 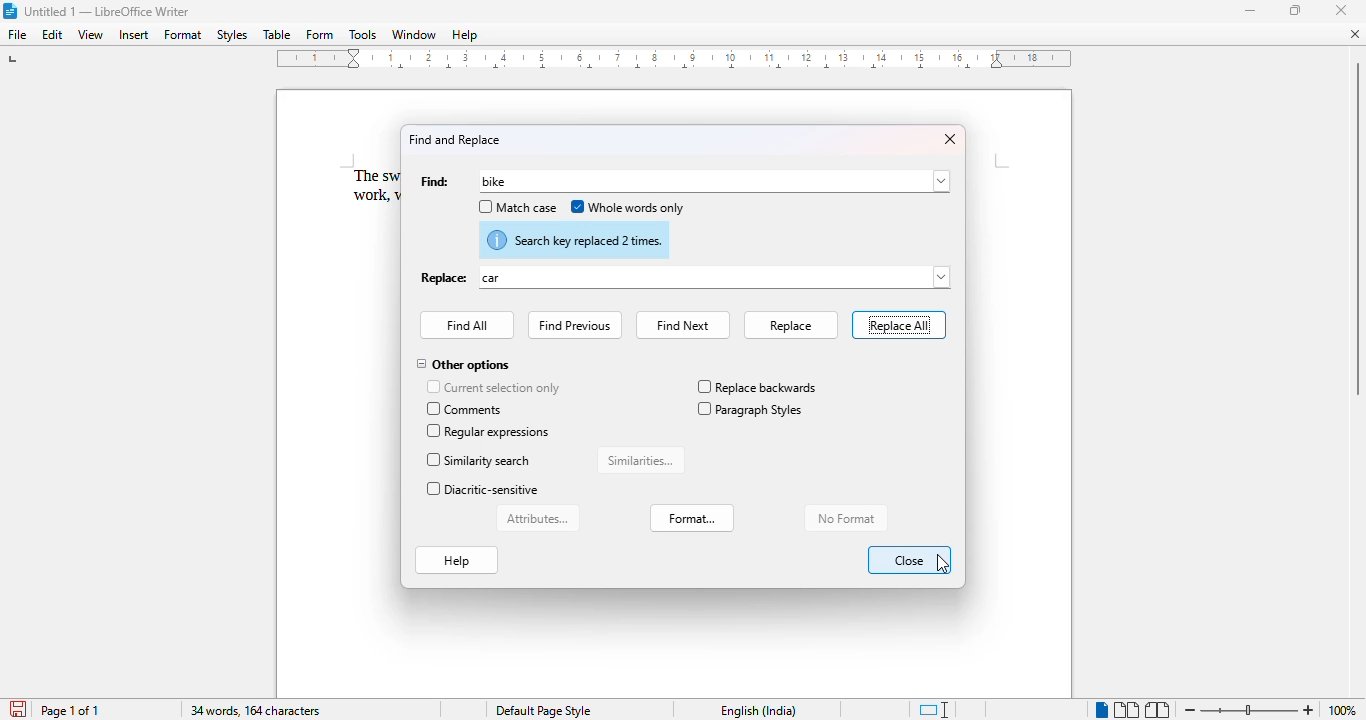 What do you see at coordinates (442, 279) in the screenshot?
I see `Replace` at bounding box center [442, 279].